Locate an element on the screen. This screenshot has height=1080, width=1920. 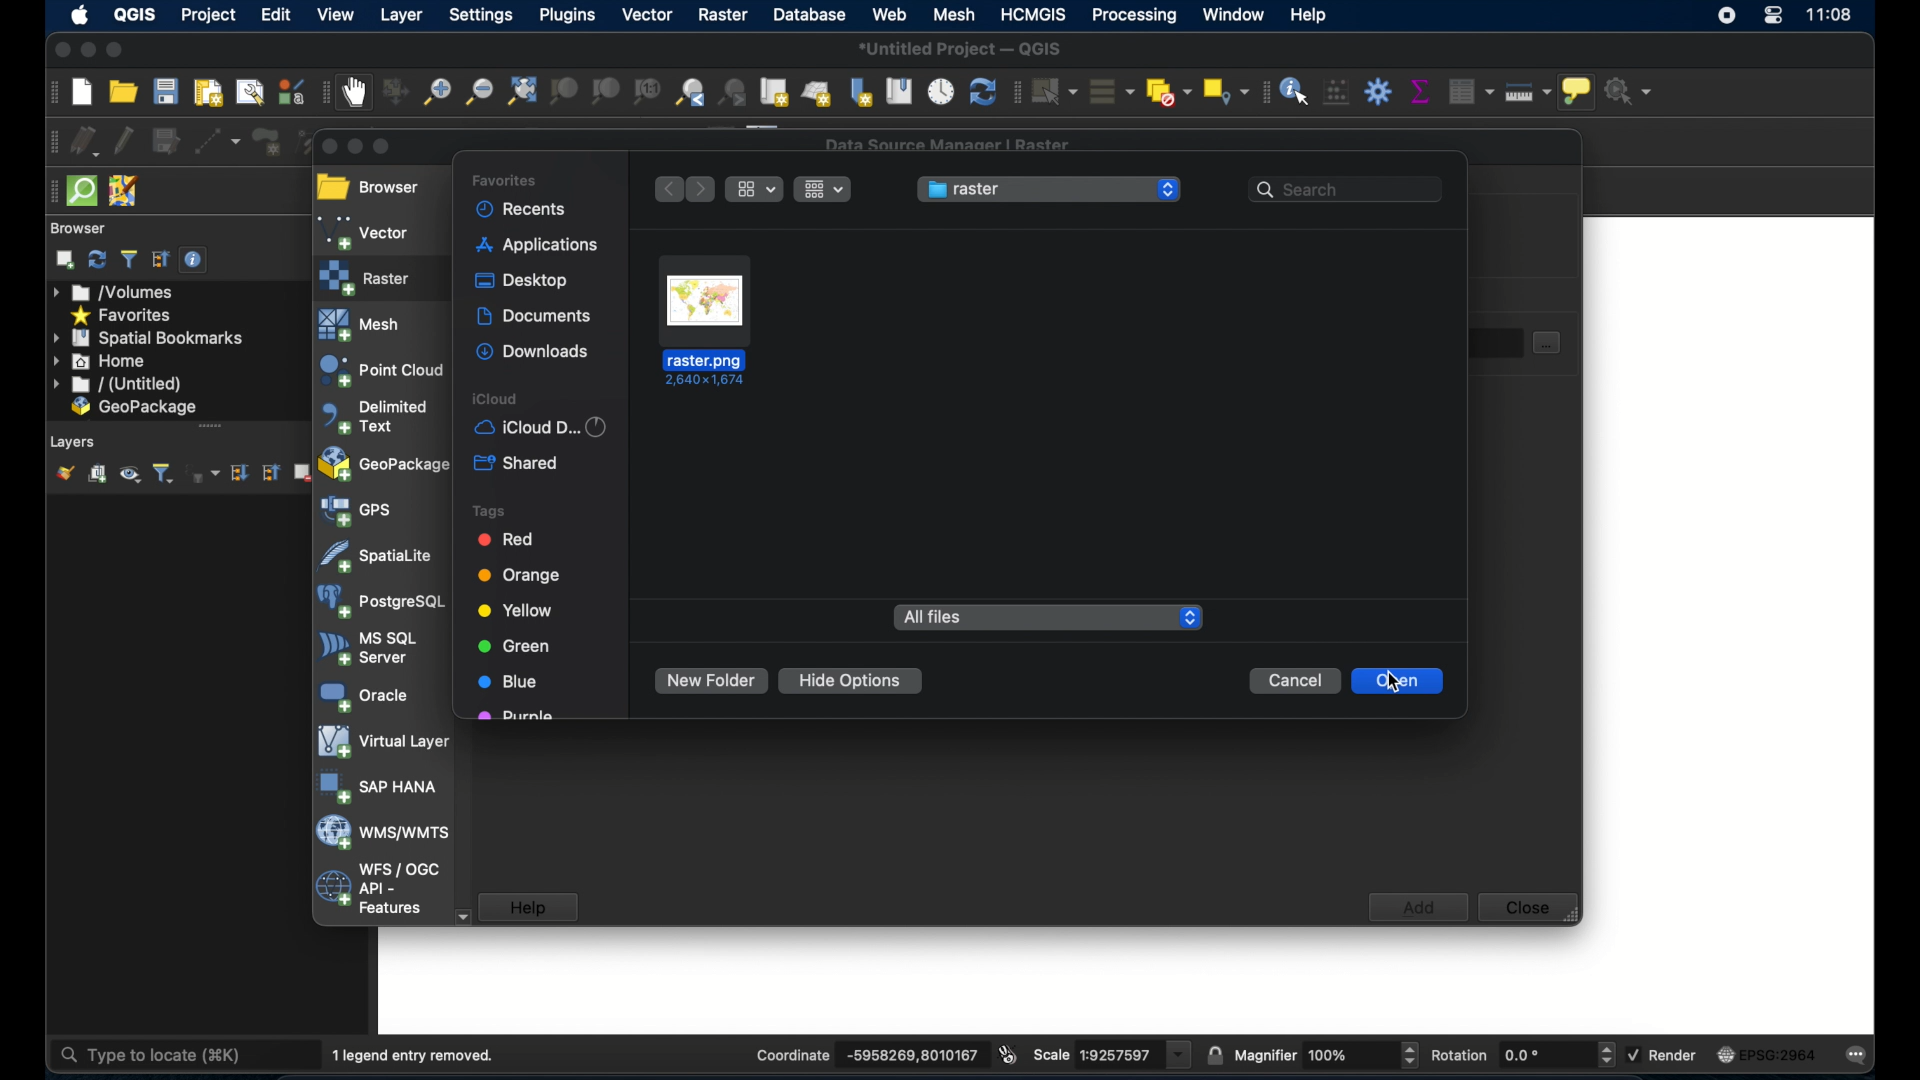
layer is located at coordinates (403, 18).